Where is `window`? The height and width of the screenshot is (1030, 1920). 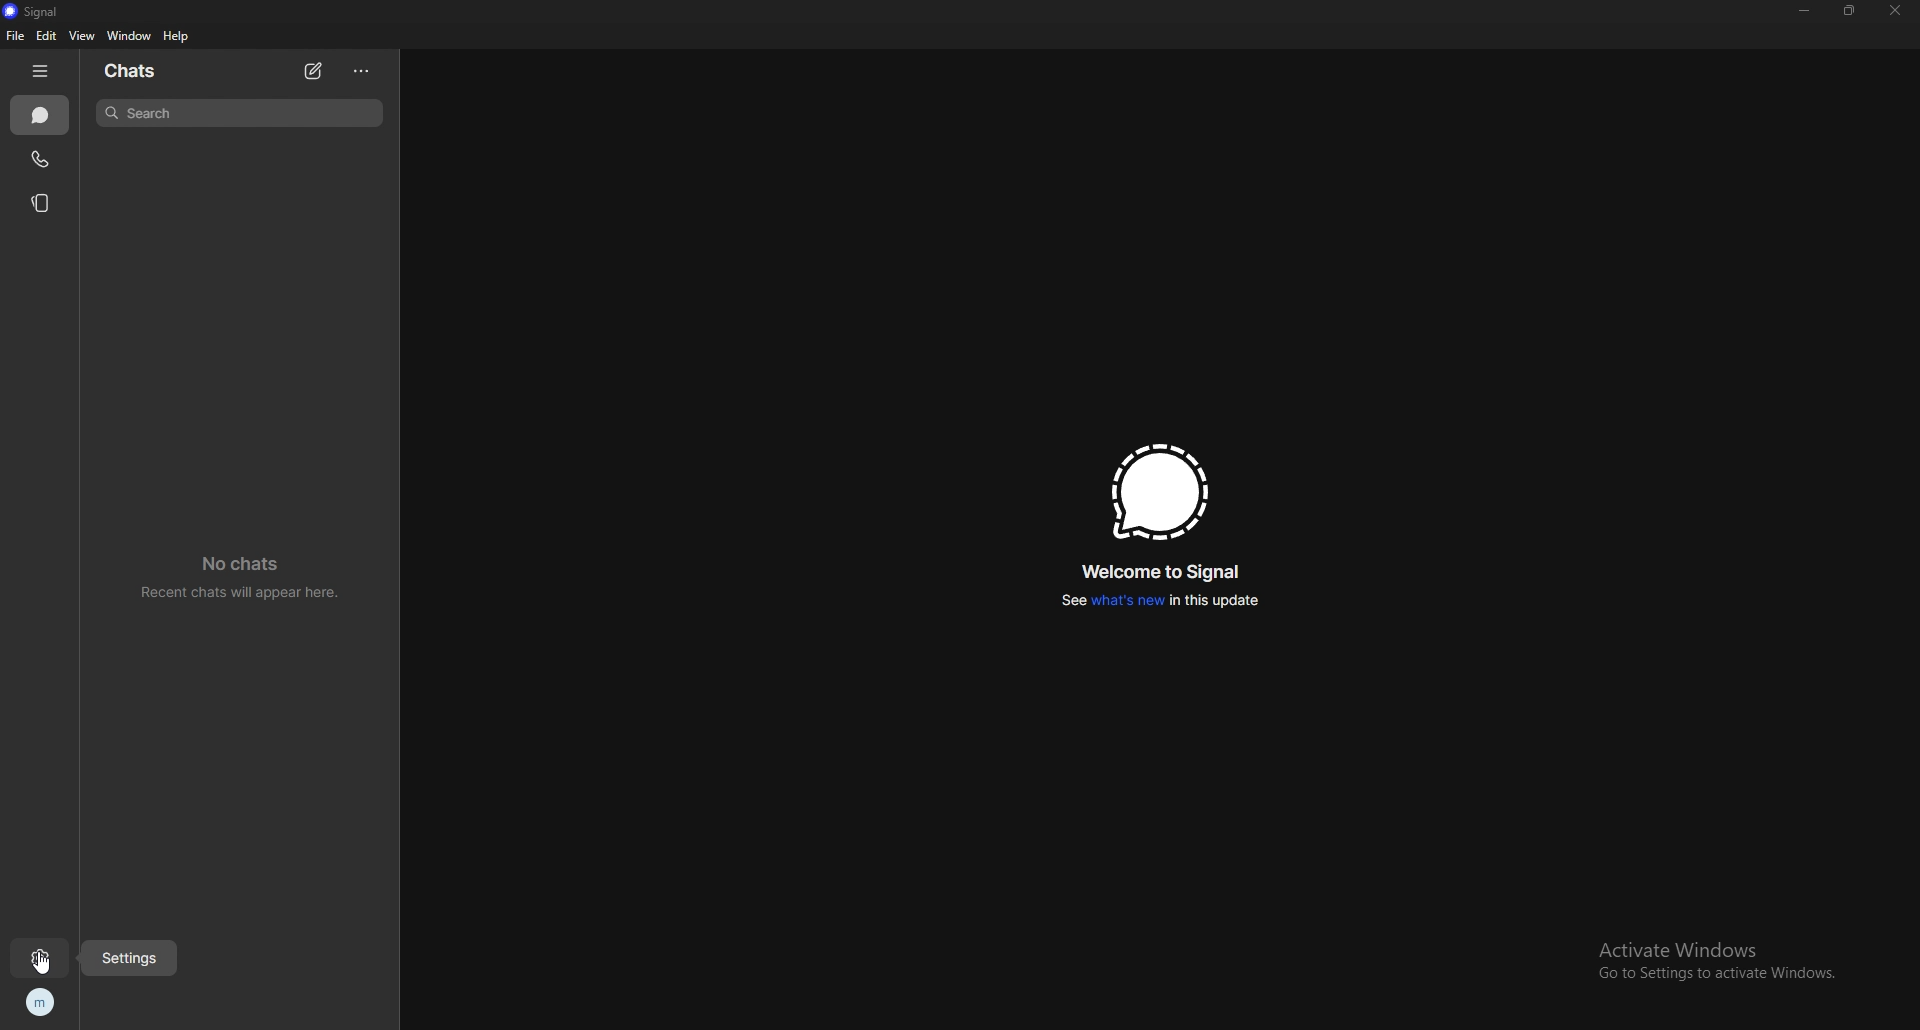 window is located at coordinates (132, 35).